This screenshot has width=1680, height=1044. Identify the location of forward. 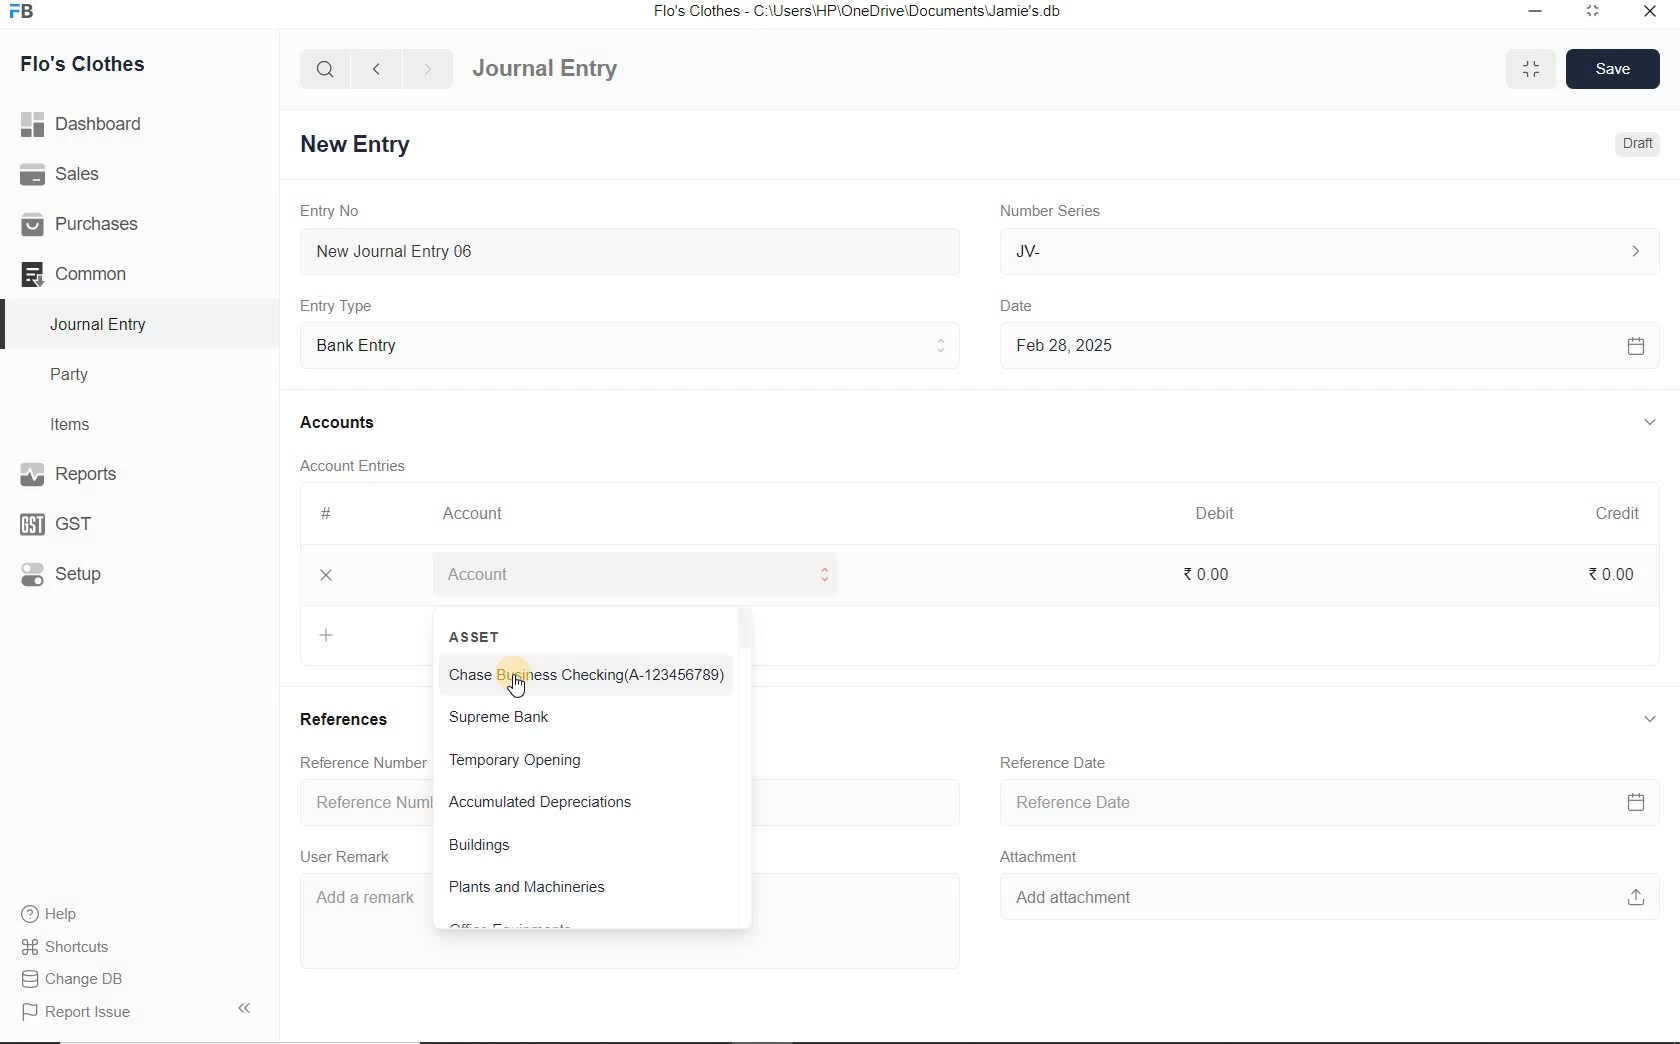
(429, 69).